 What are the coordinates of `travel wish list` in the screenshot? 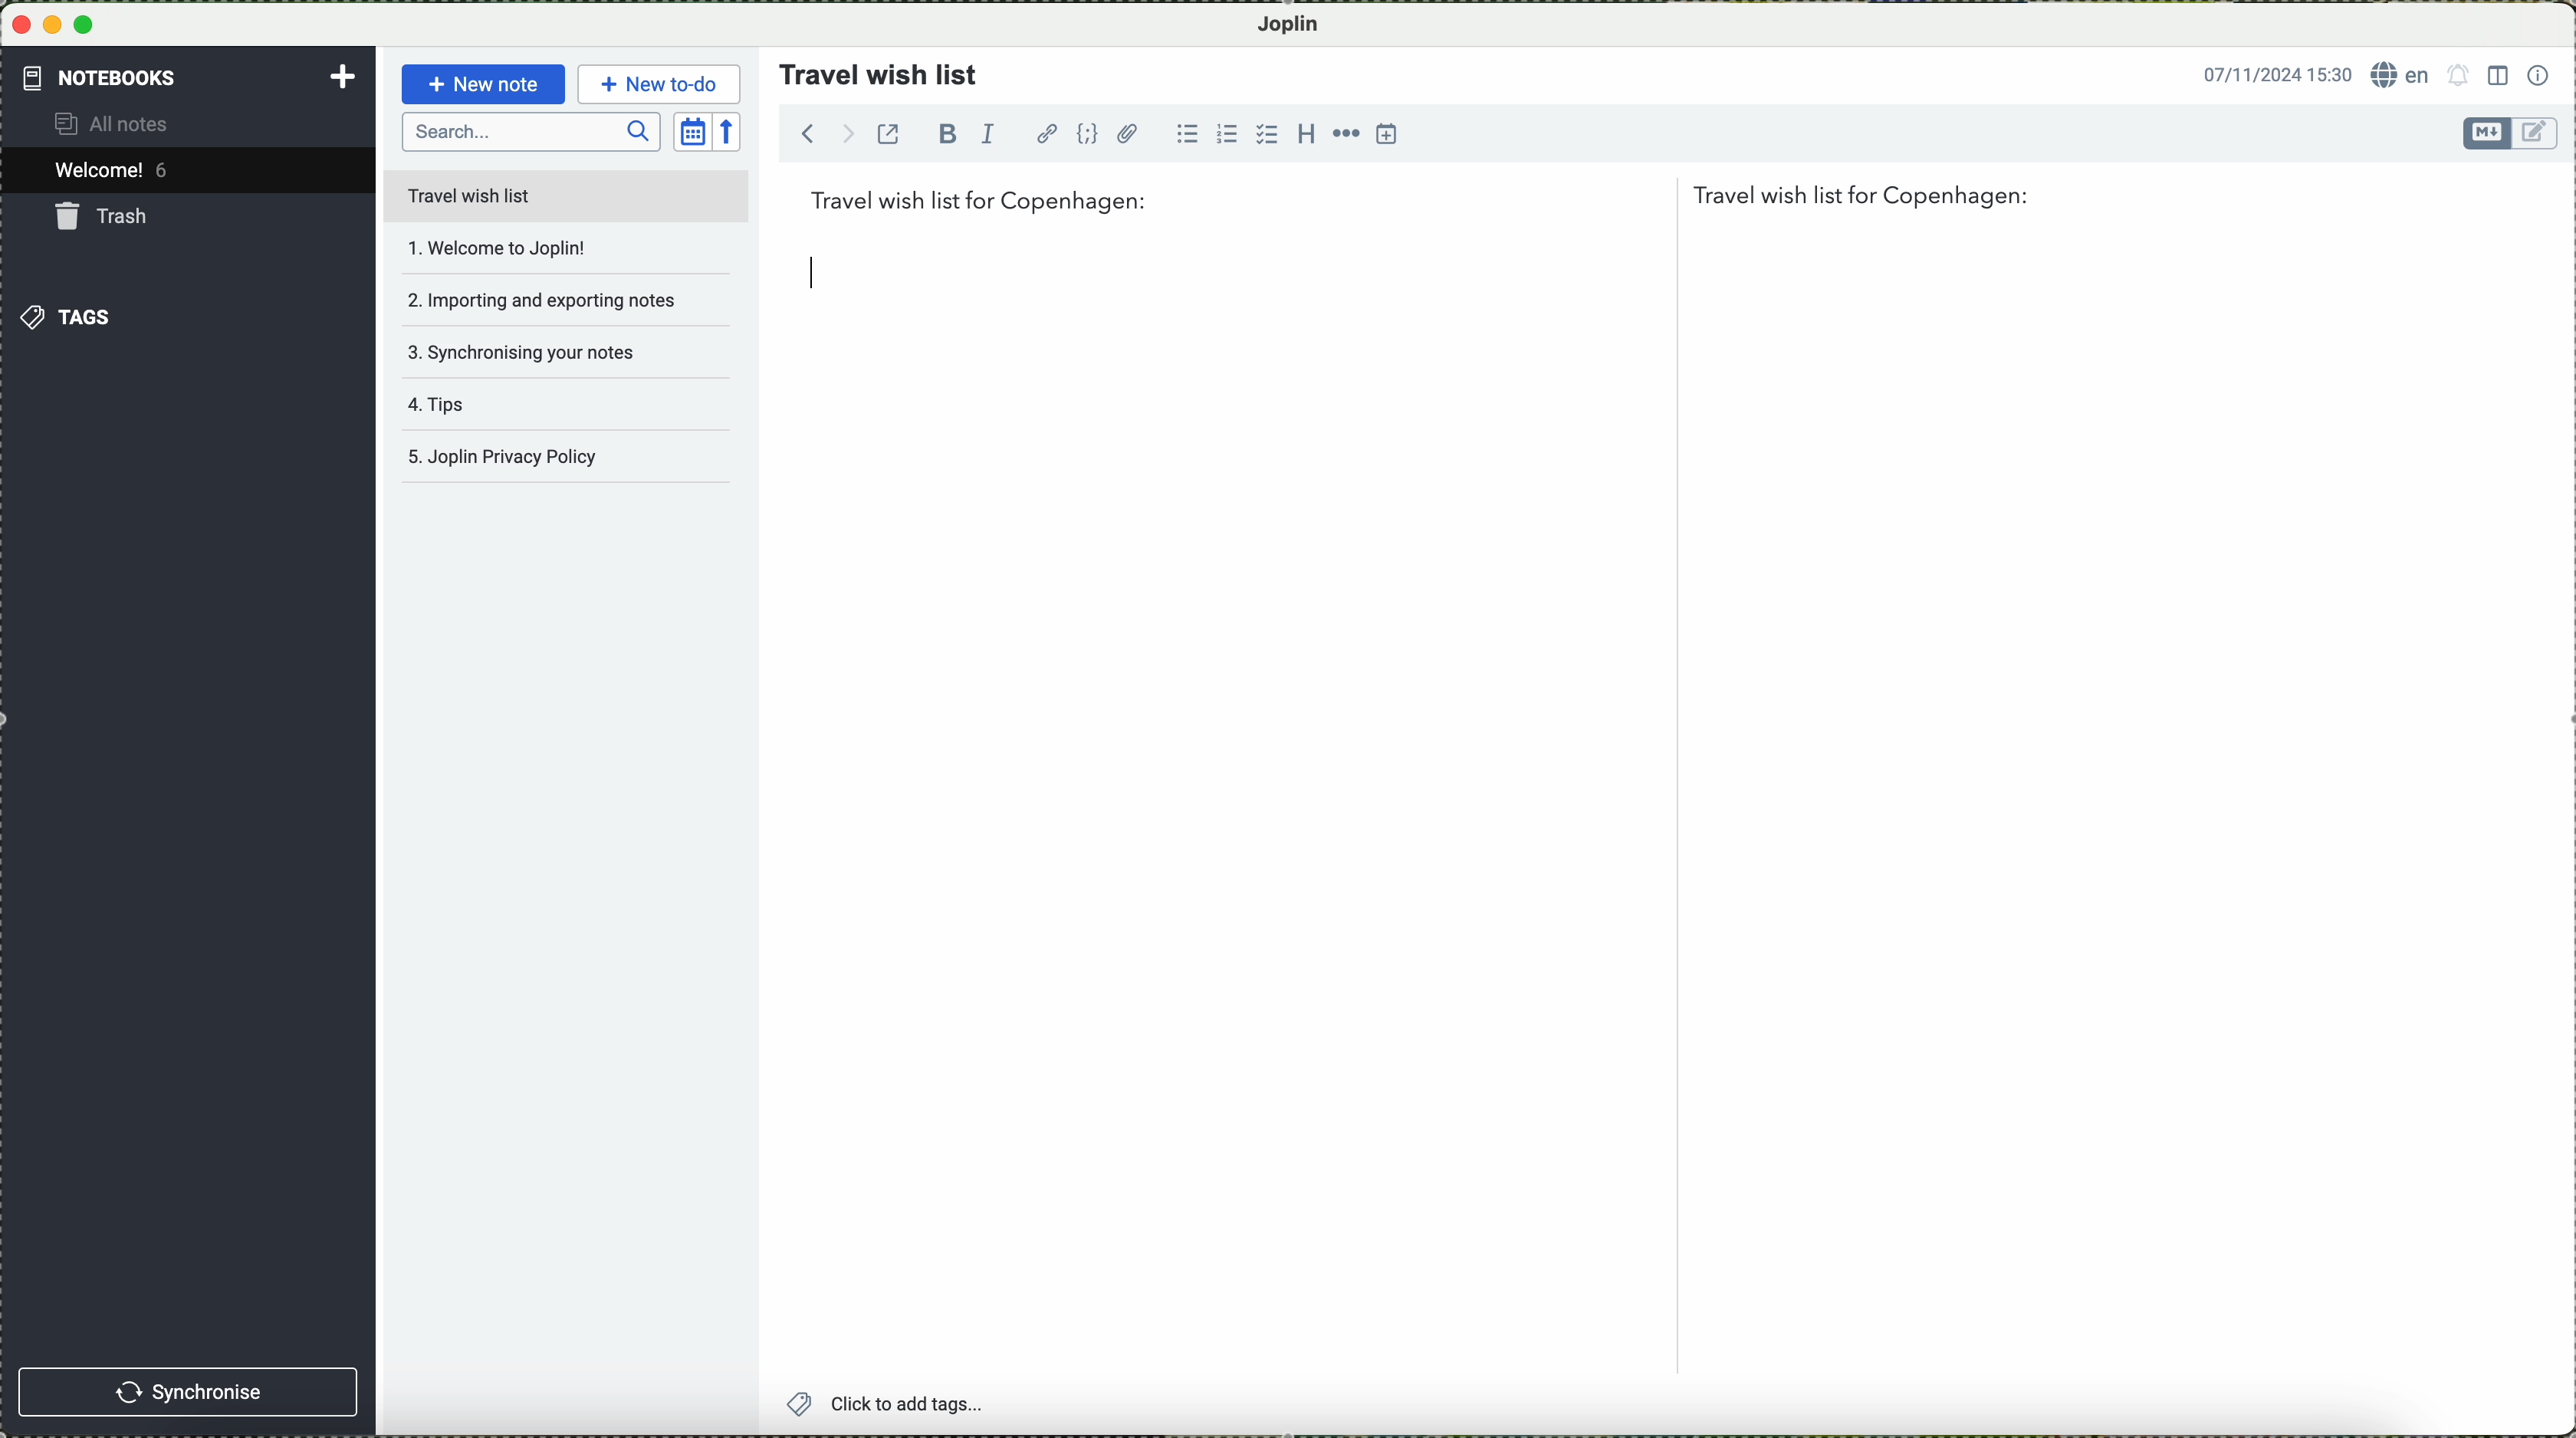 It's located at (871, 68).